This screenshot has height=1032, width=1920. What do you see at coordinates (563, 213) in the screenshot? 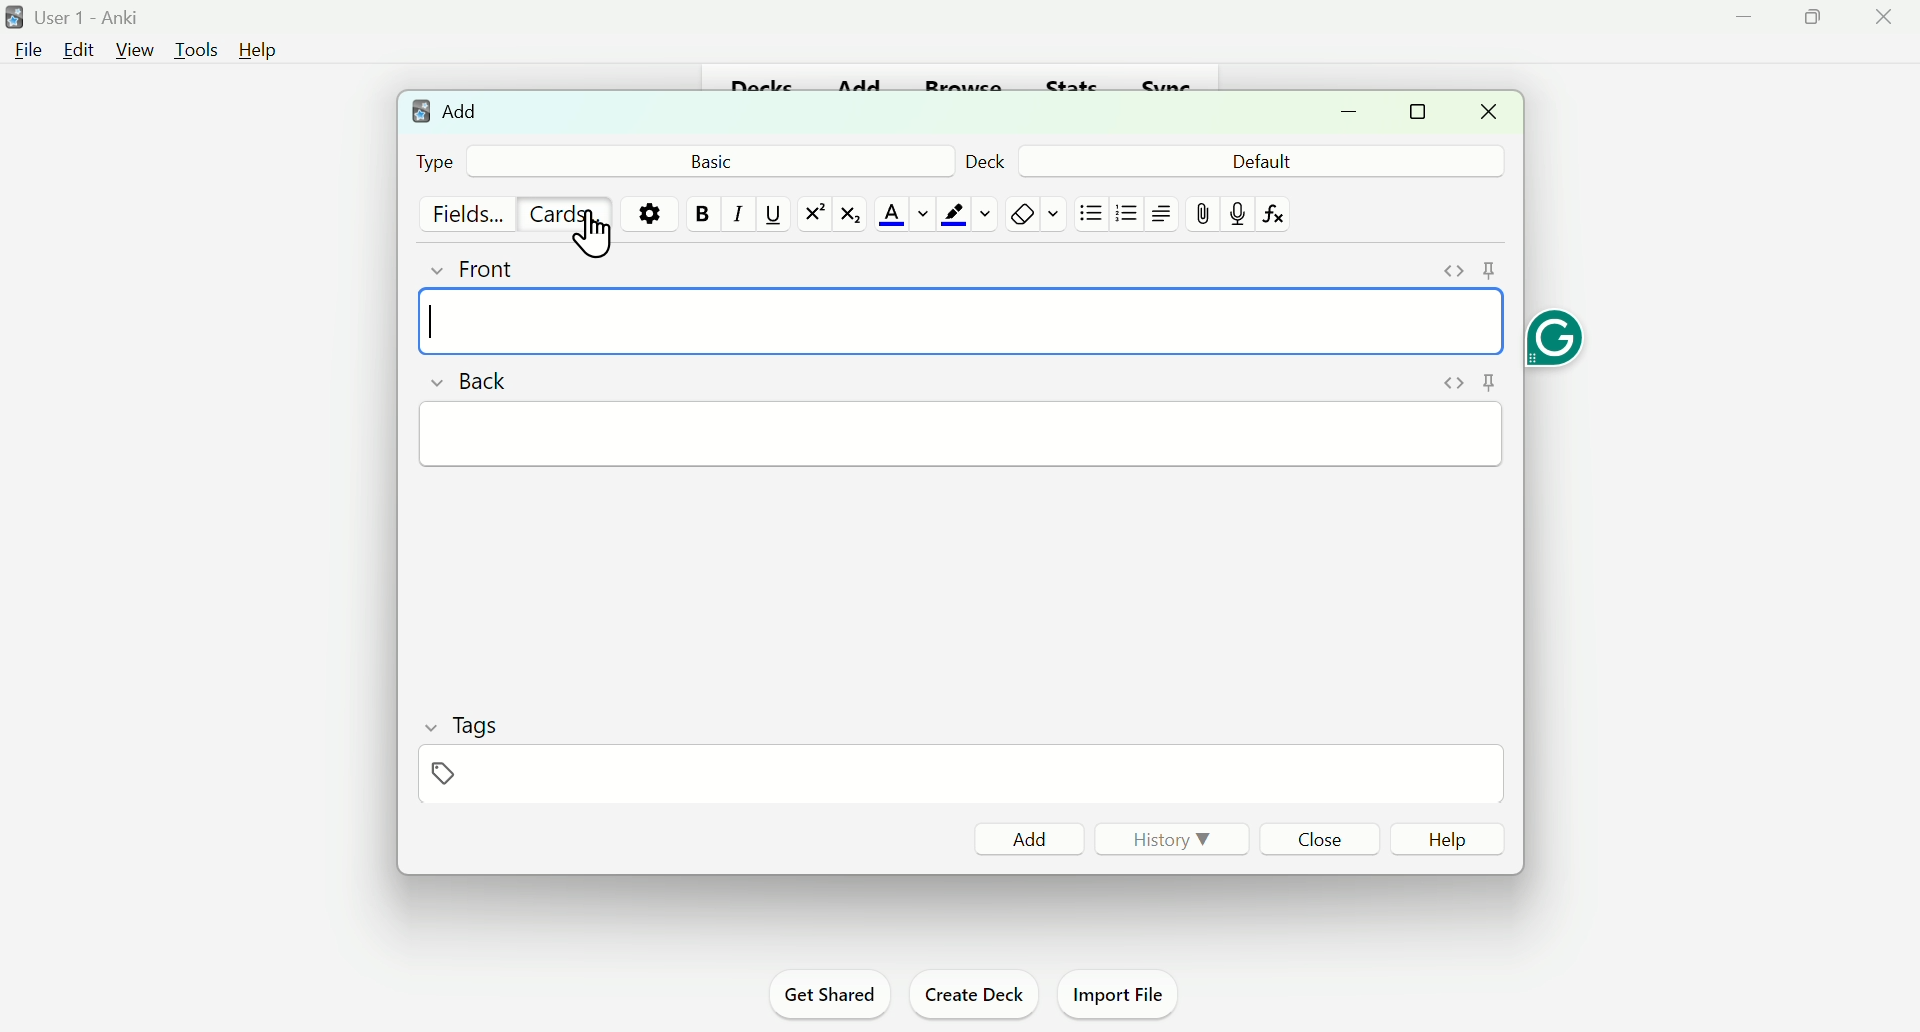
I see `Cards` at bounding box center [563, 213].